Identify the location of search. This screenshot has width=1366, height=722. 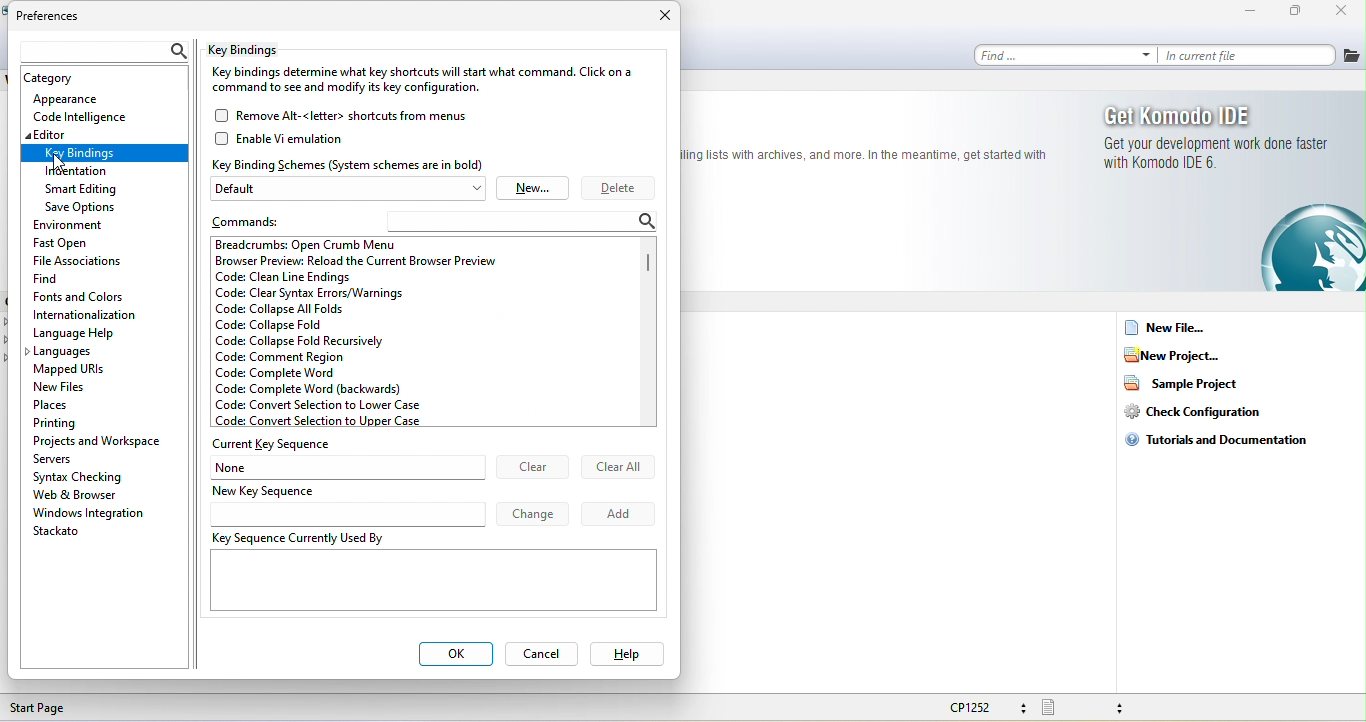
(100, 52).